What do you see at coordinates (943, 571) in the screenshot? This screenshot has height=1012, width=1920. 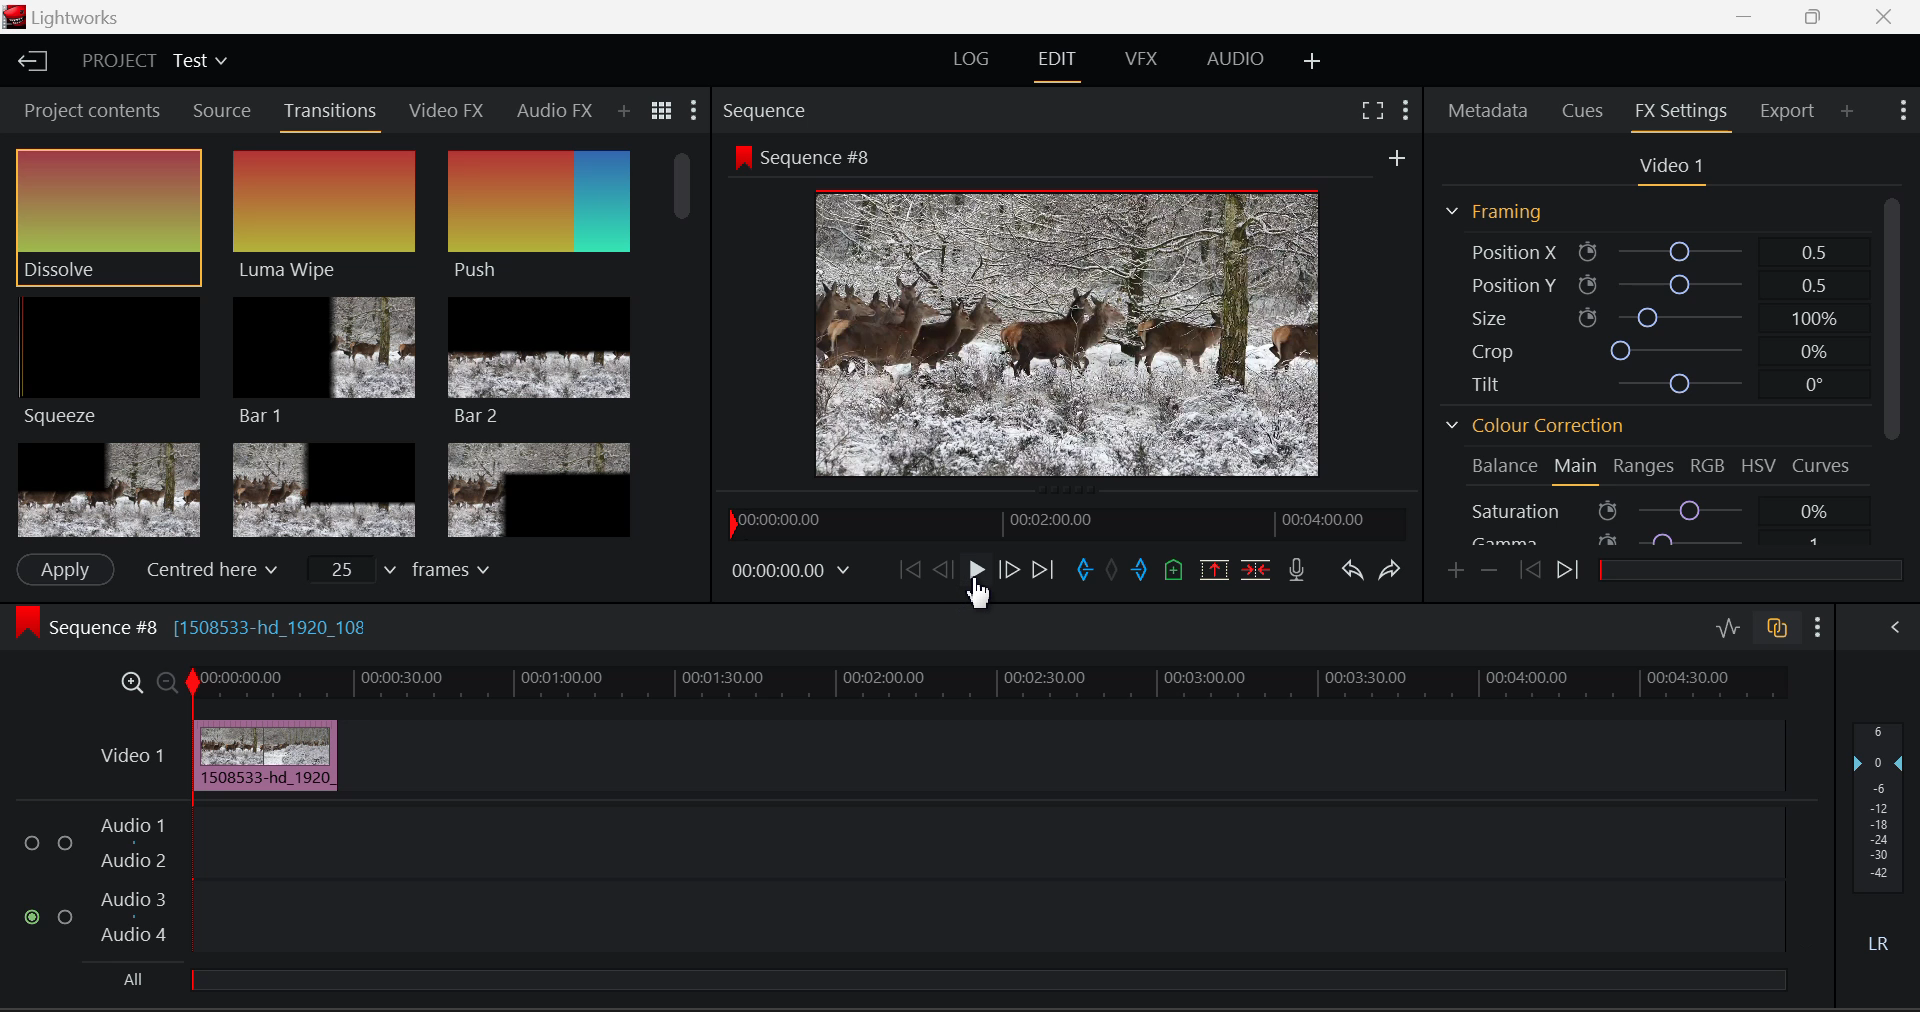 I see `Go Back` at bounding box center [943, 571].